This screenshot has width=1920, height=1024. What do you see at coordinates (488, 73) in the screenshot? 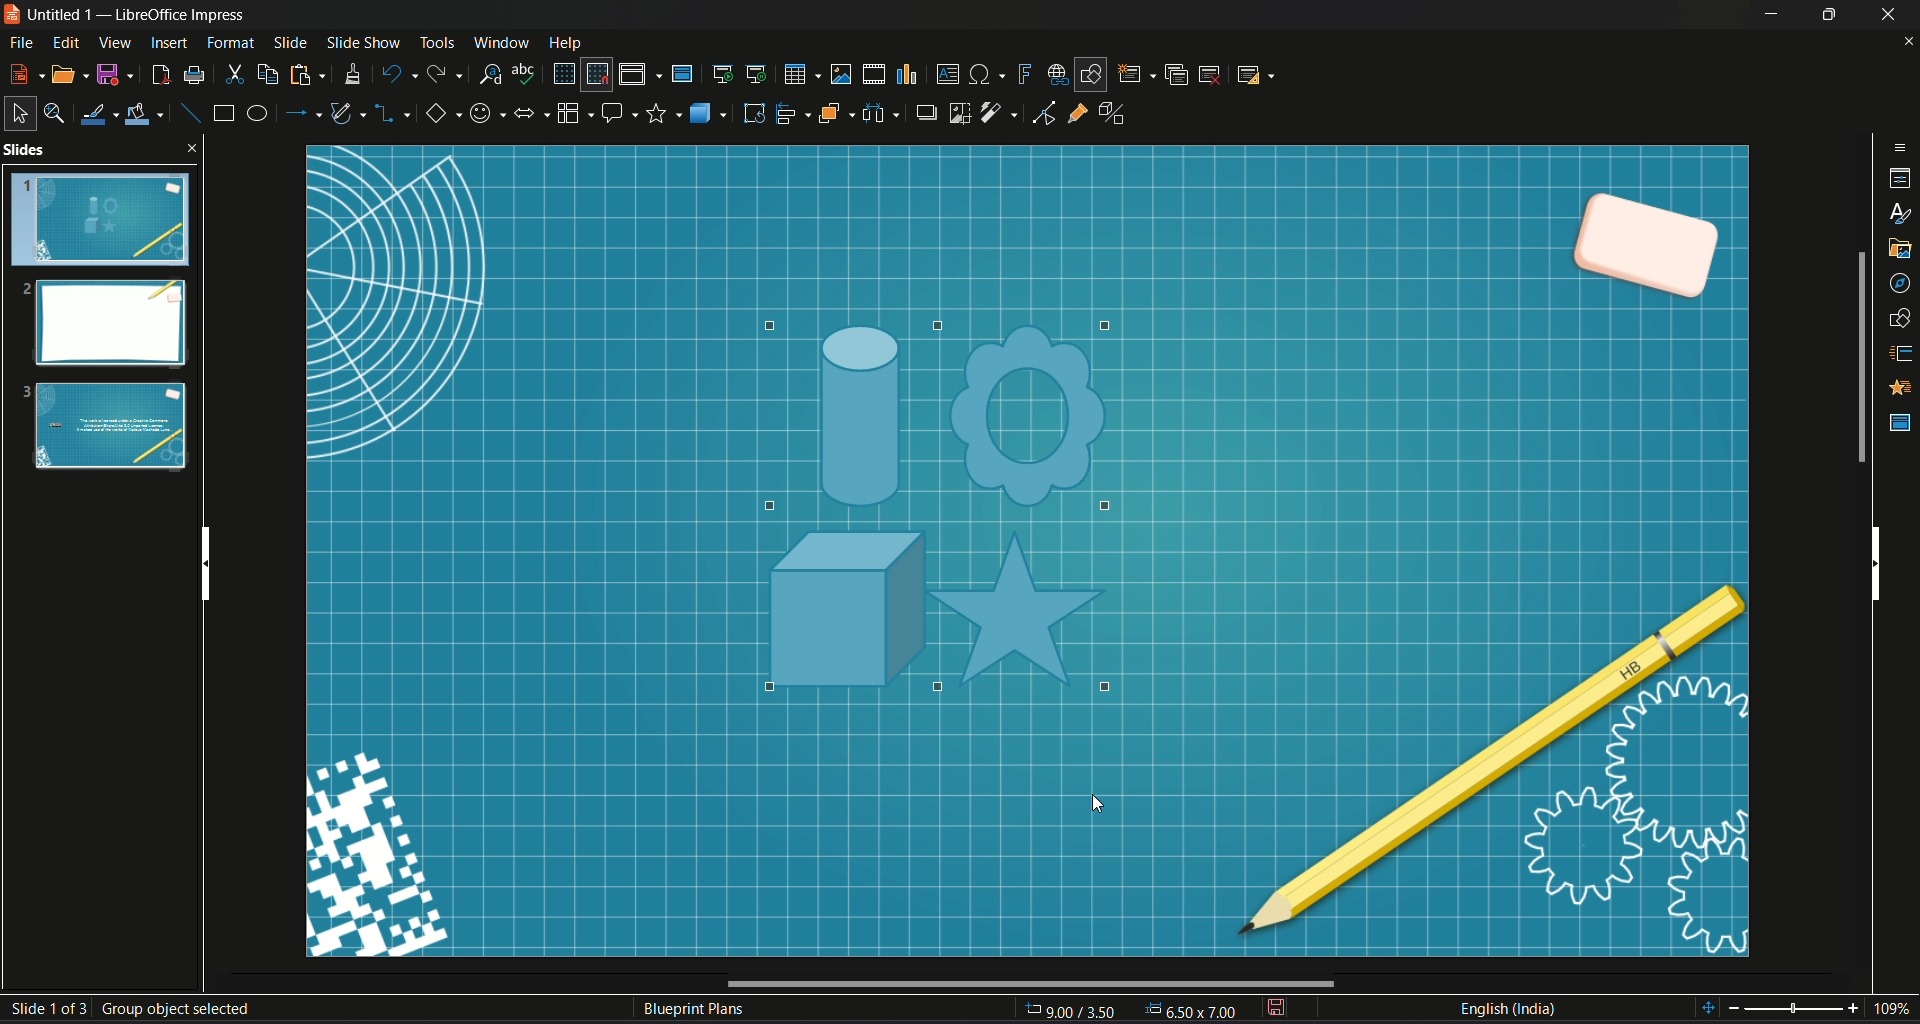
I see `find and replace` at bounding box center [488, 73].